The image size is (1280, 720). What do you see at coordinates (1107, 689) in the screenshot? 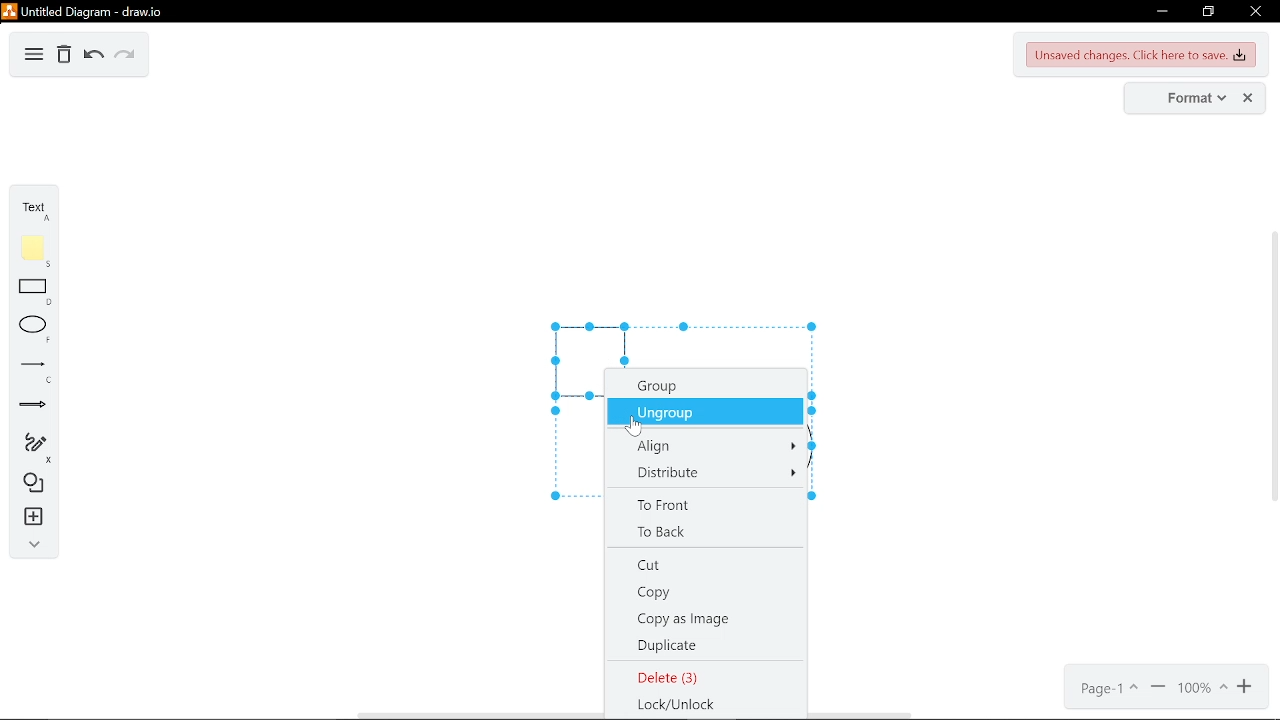
I see `current page` at bounding box center [1107, 689].